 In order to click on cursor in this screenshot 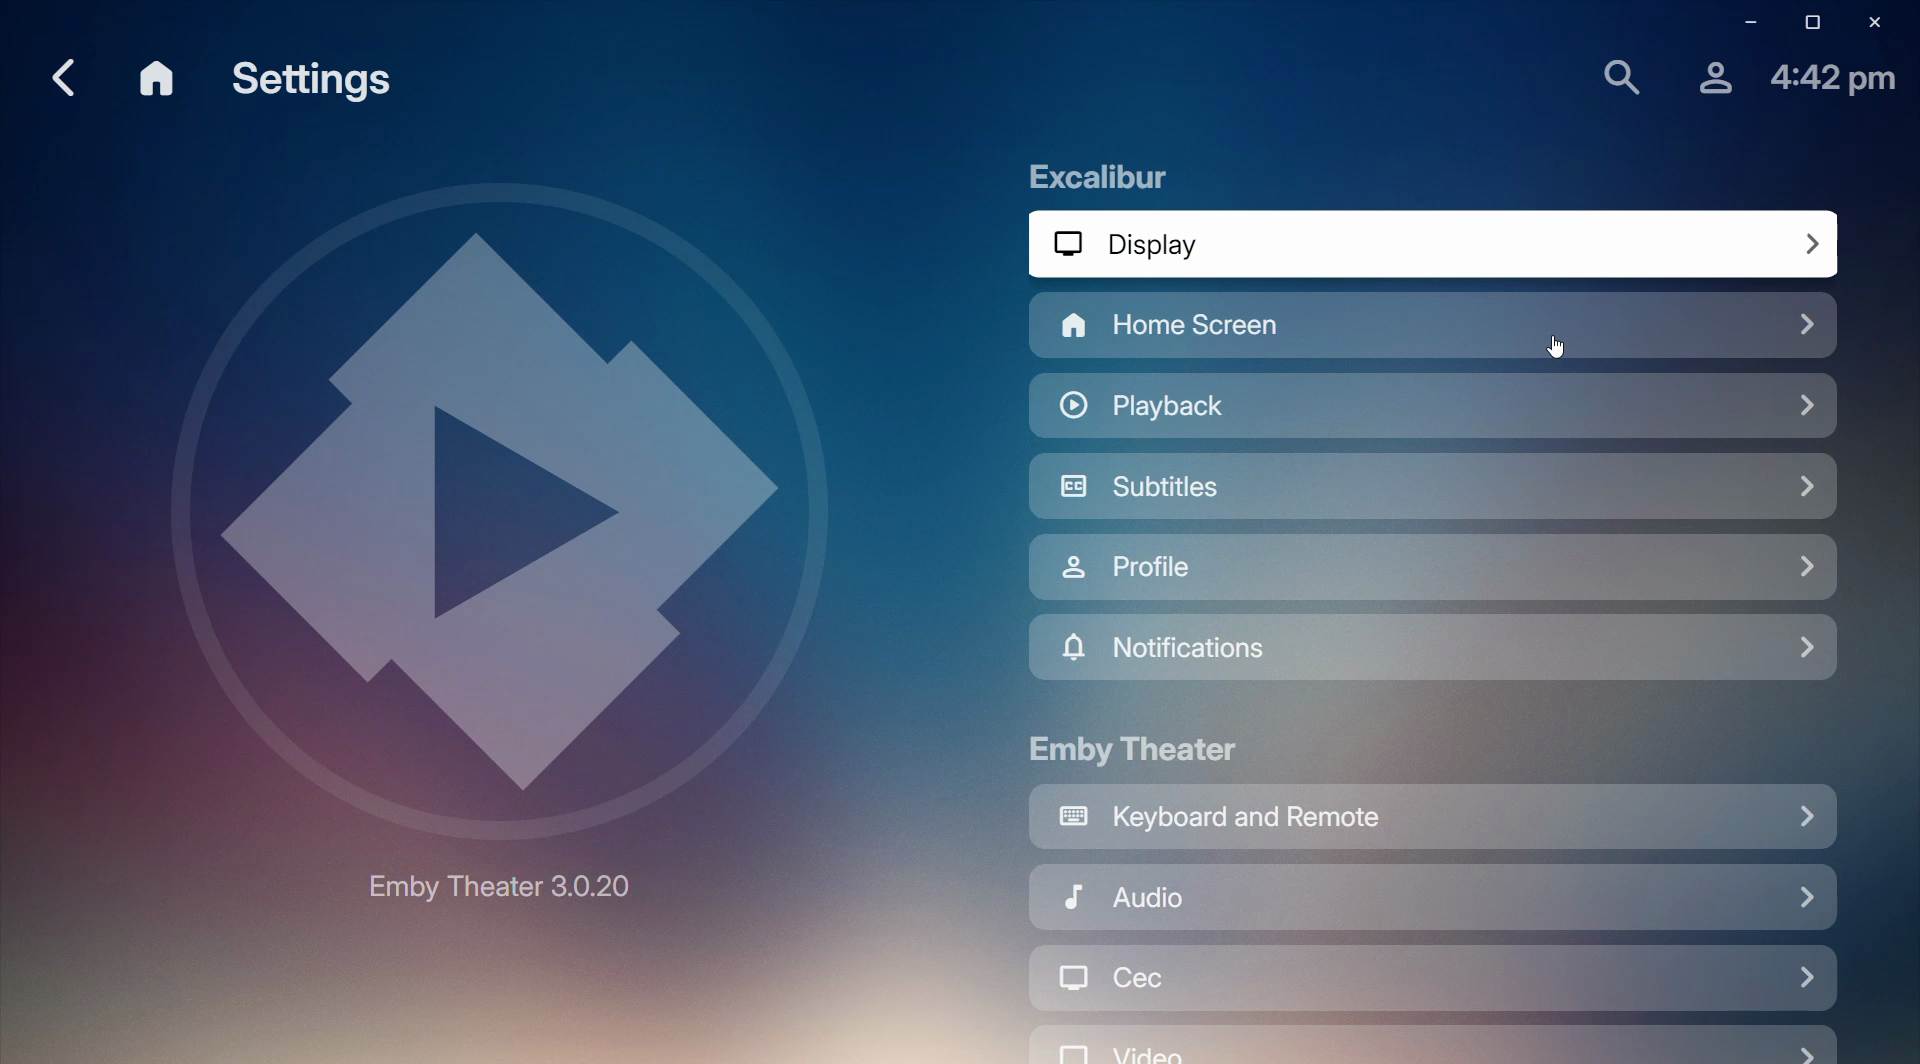, I will do `click(1554, 348)`.